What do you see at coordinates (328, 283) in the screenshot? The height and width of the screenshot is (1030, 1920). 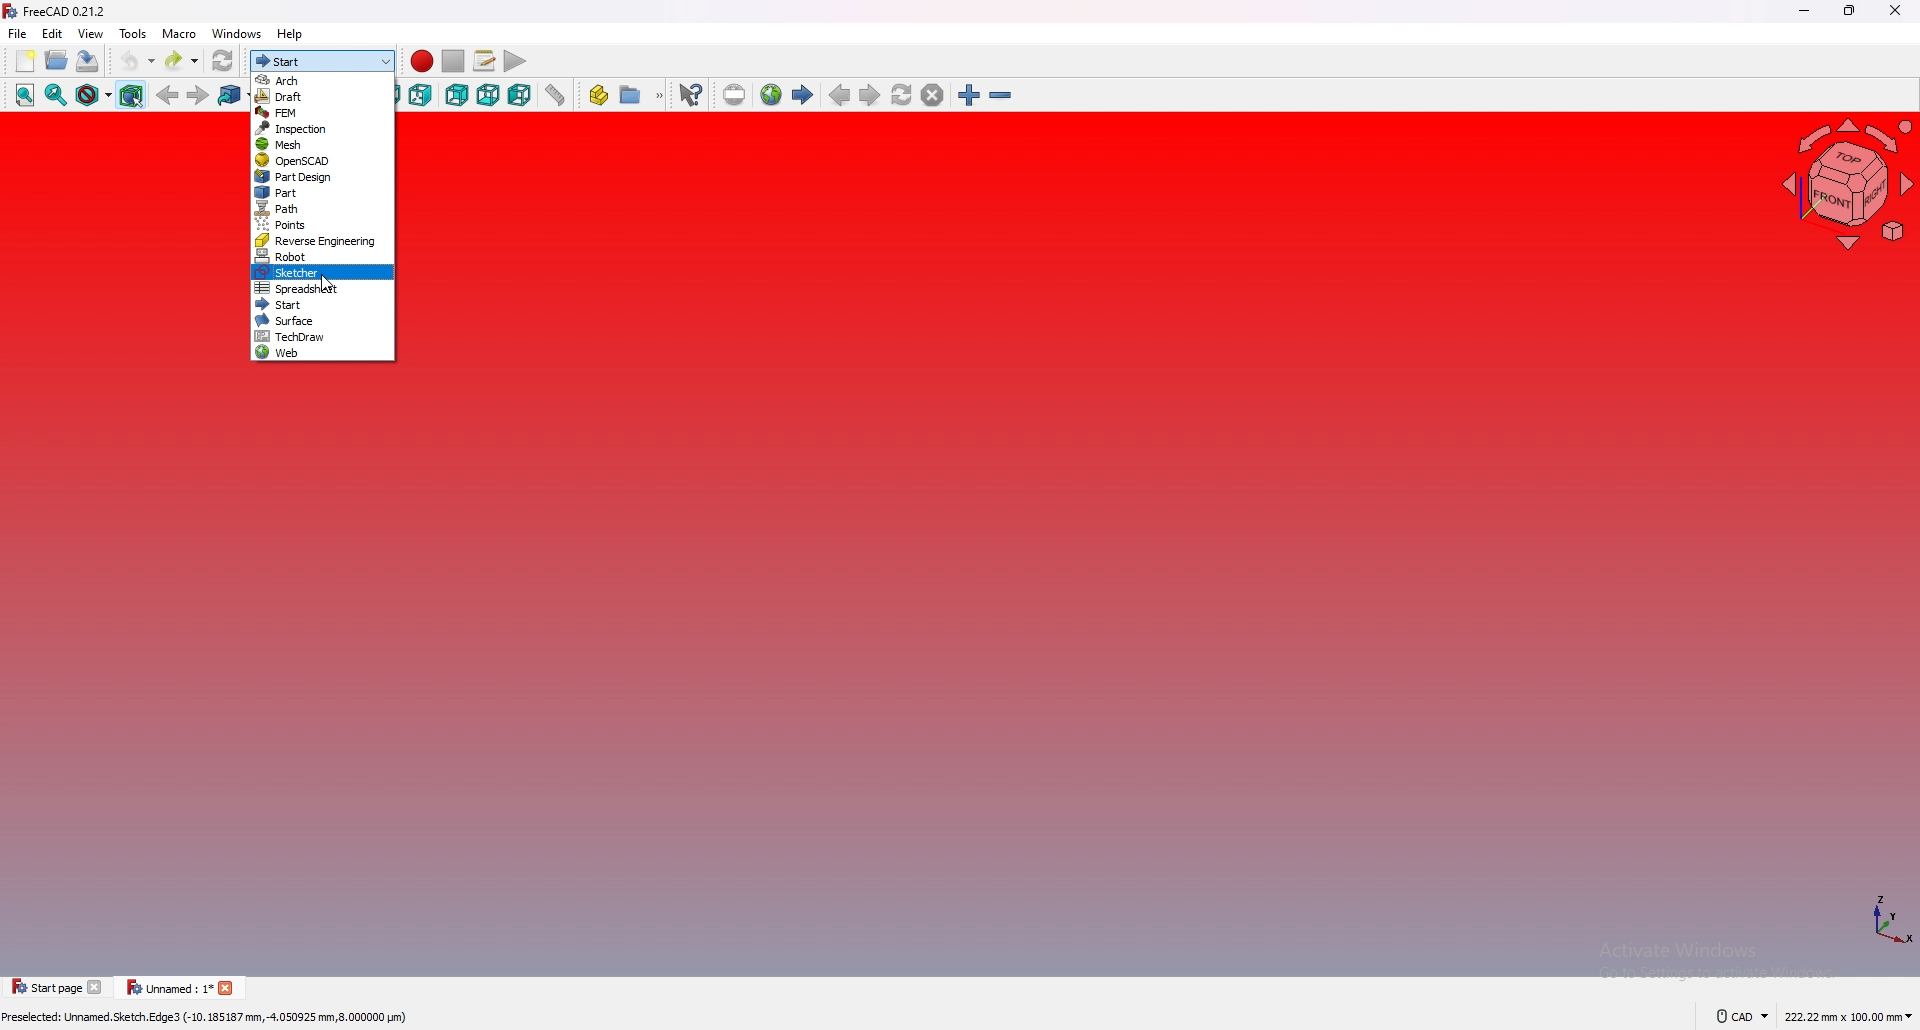 I see `cursor` at bounding box center [328, 283].